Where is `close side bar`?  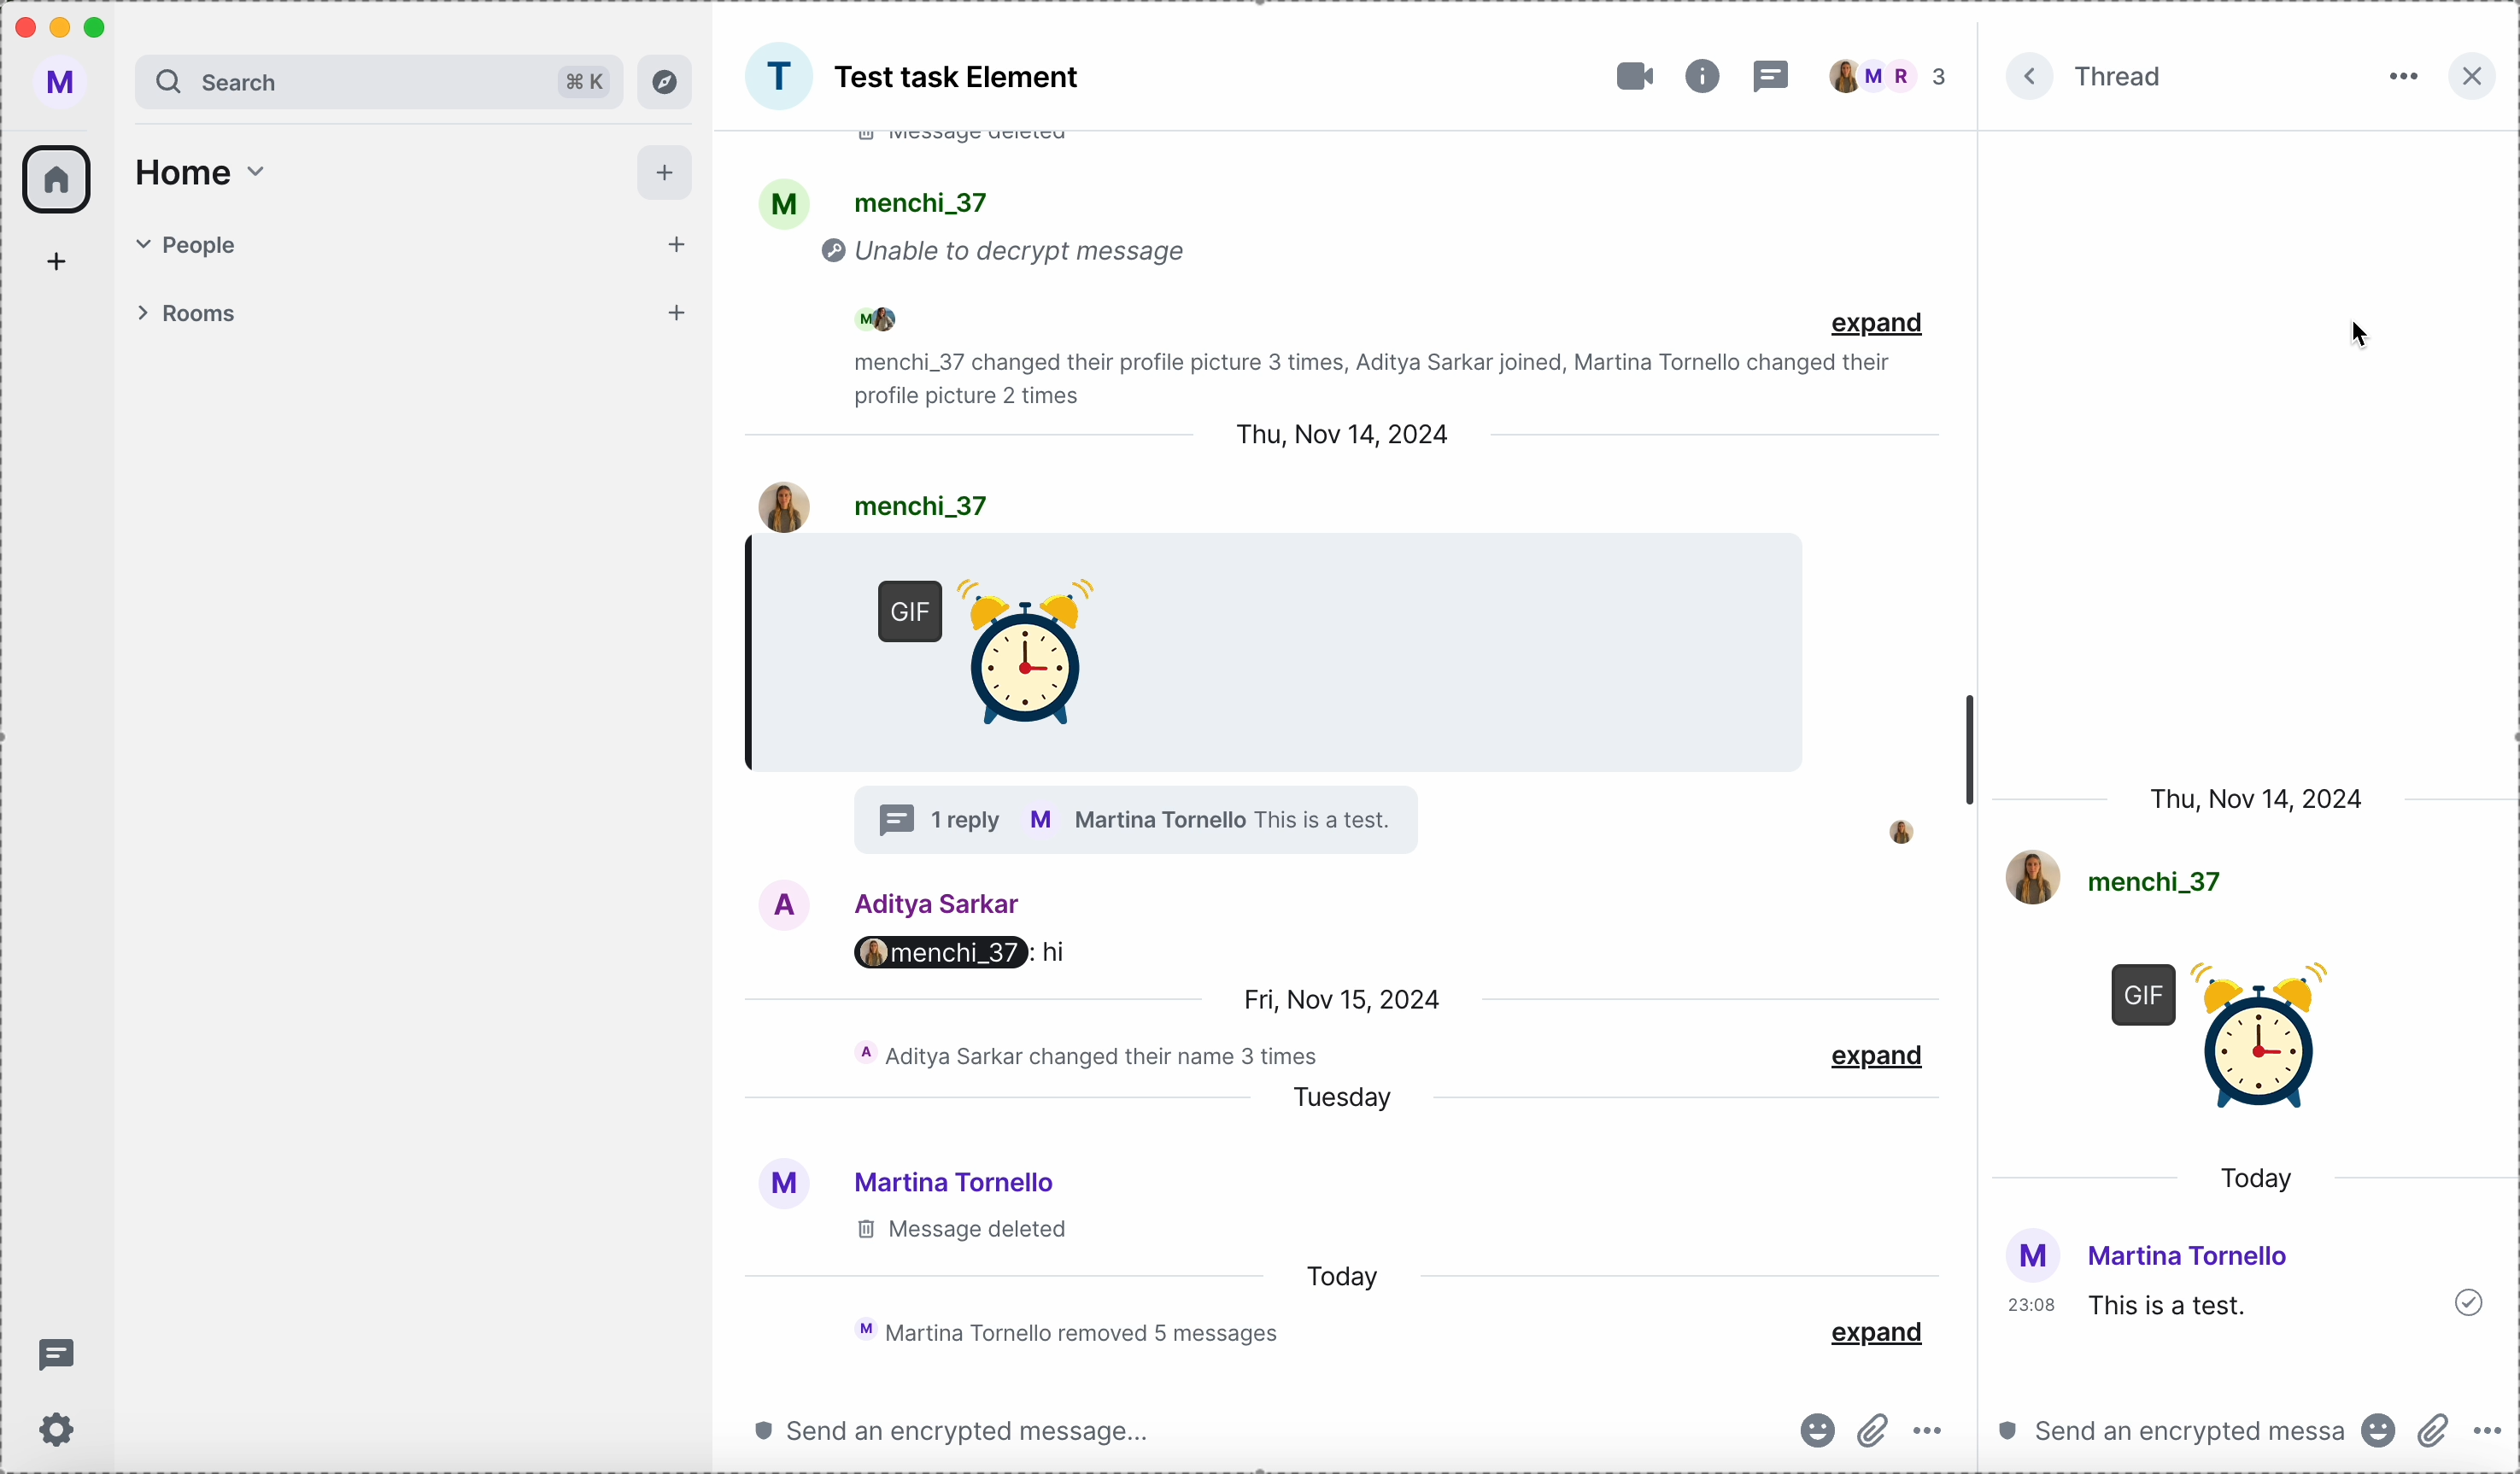 close side bar is located at coordinates (2469, 77).